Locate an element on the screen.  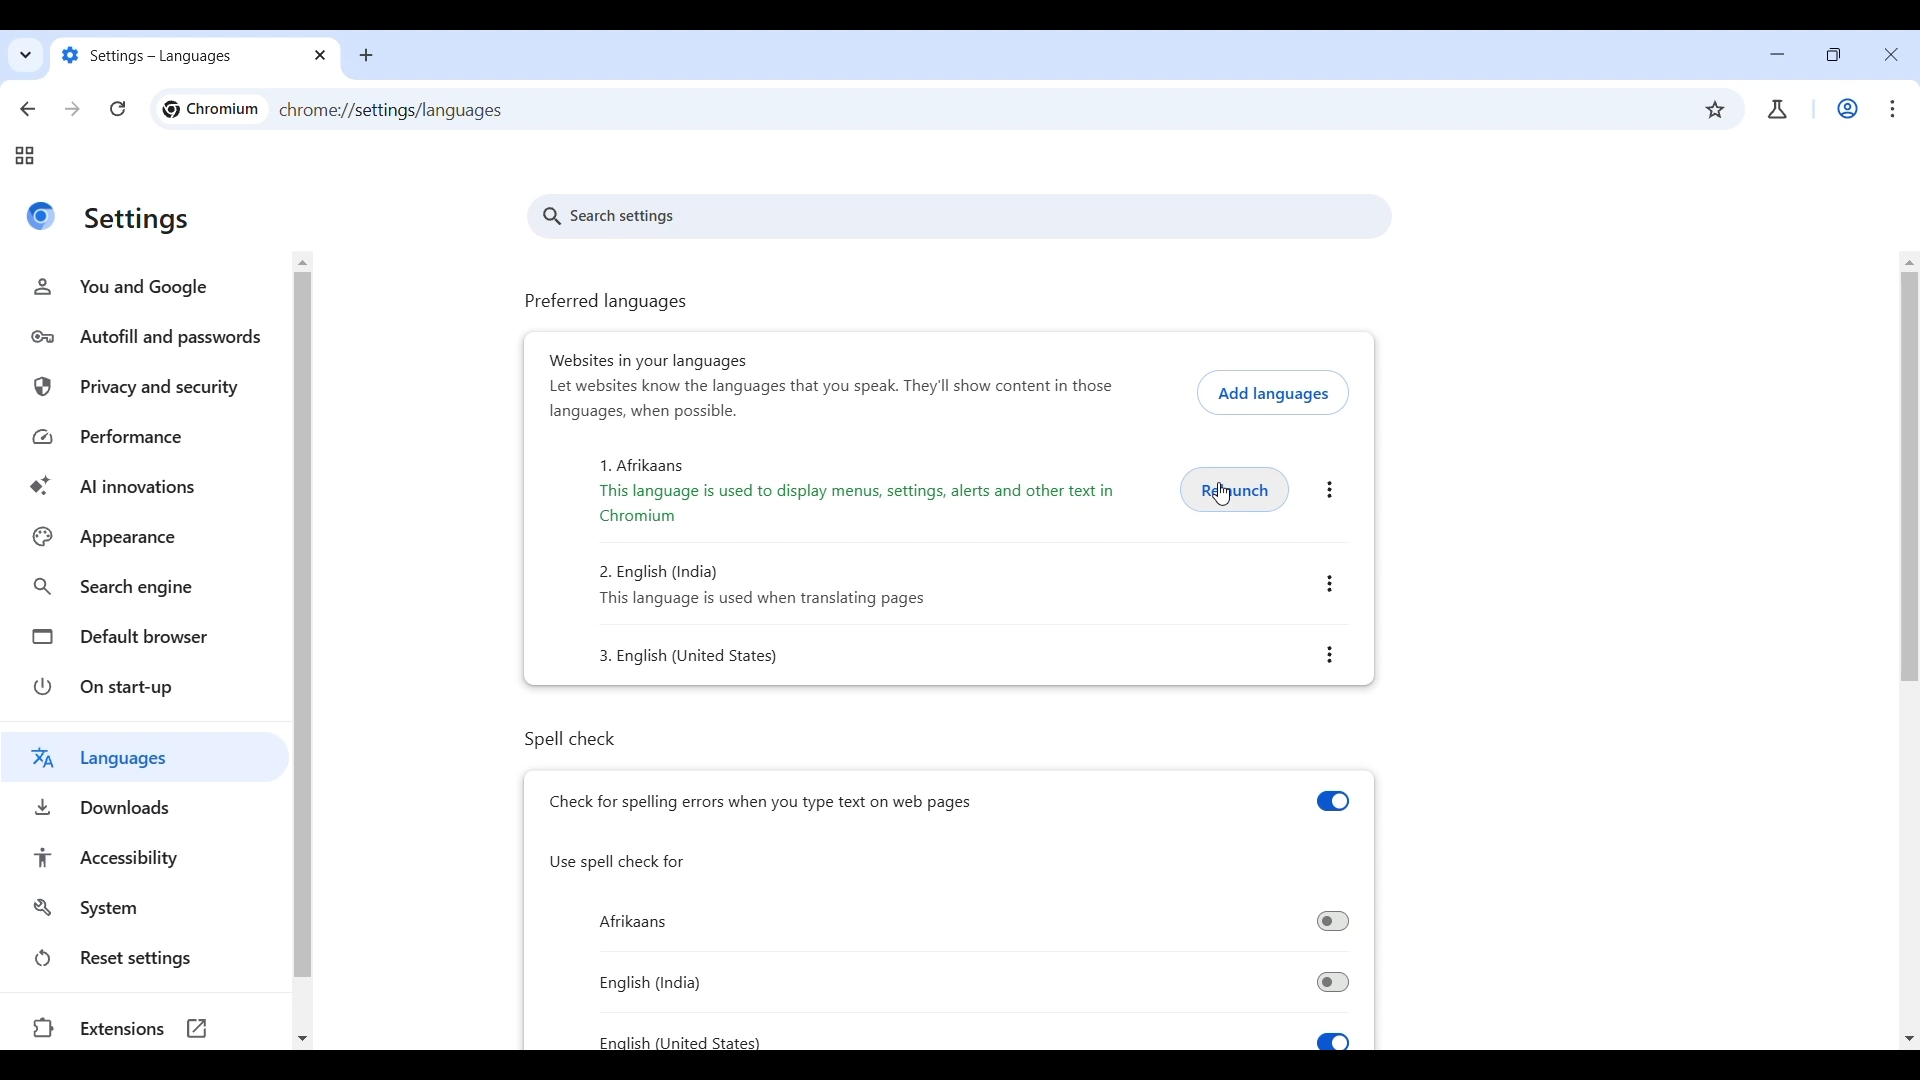
more options is located at coordinates (1328, 492).